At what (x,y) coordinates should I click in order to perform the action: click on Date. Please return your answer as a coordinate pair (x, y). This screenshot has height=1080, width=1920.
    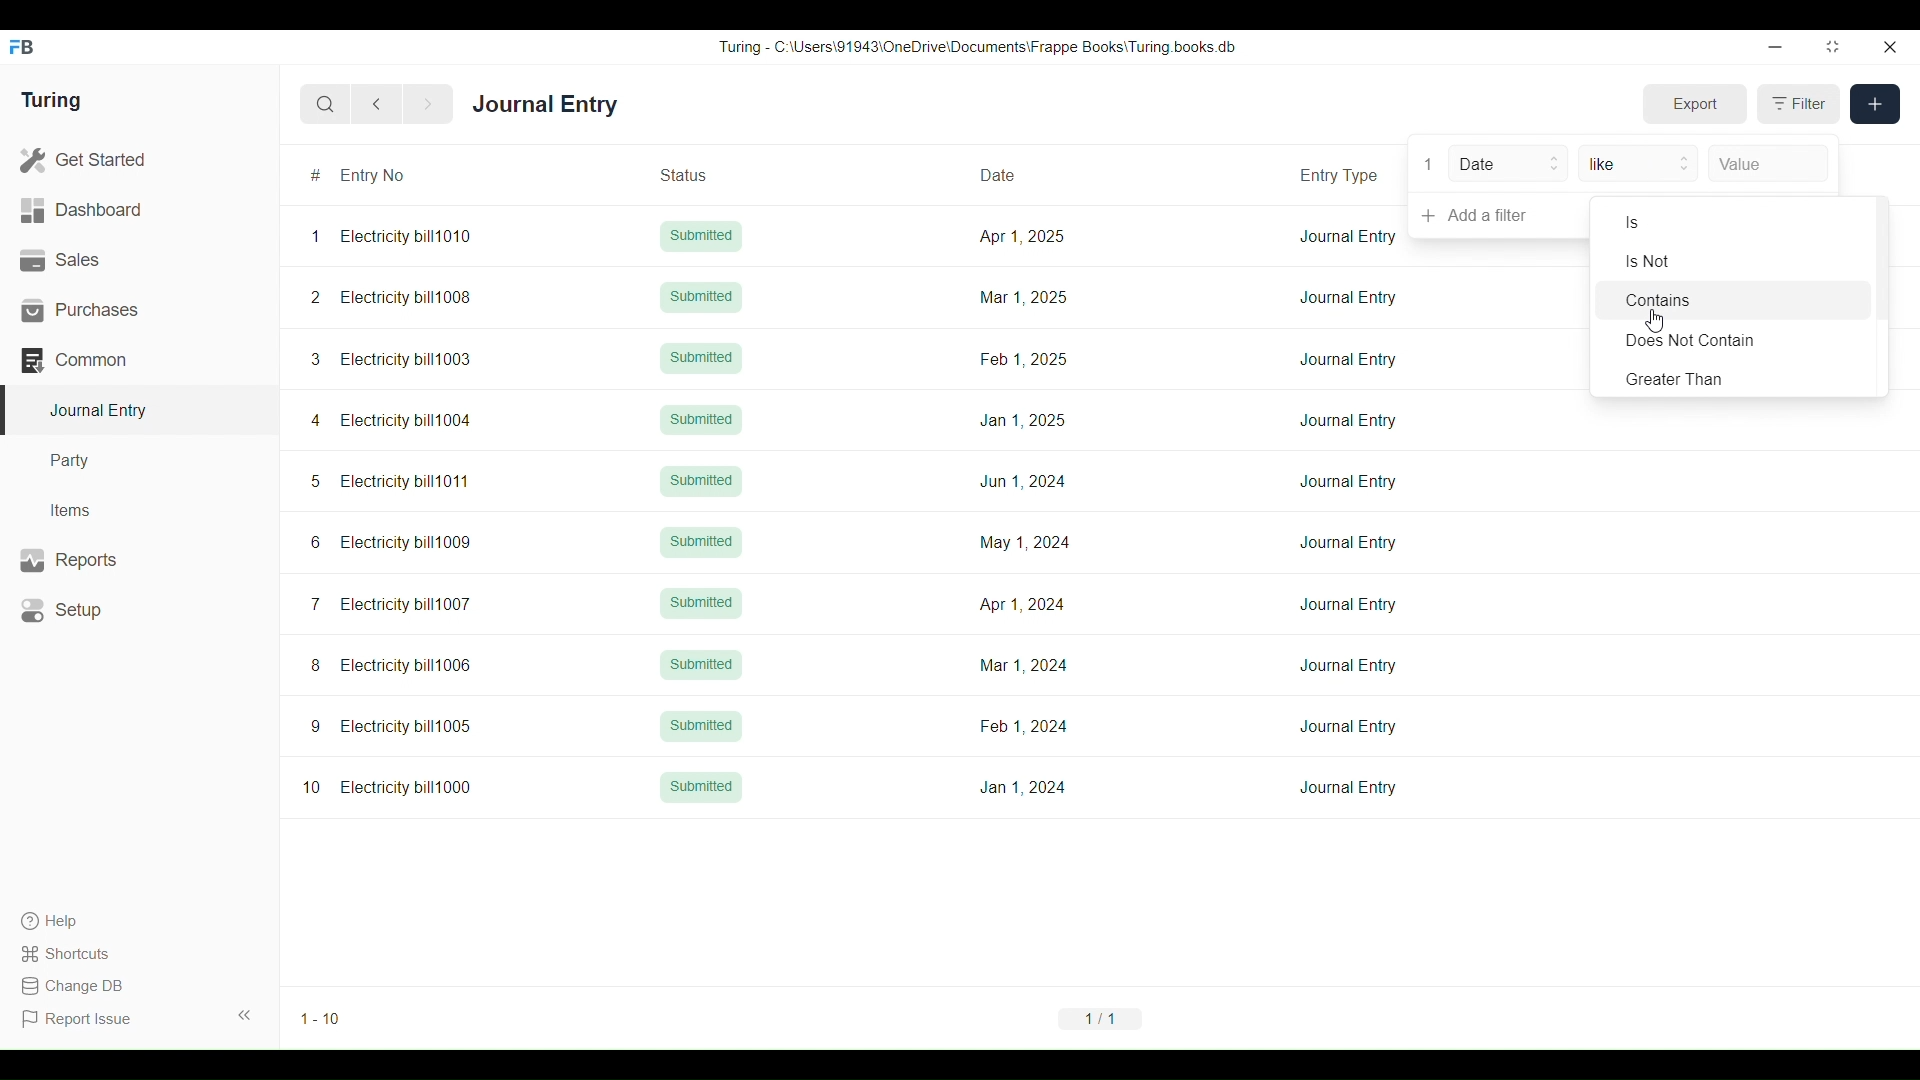
    Looking at the image, I should click on (1022, 173).